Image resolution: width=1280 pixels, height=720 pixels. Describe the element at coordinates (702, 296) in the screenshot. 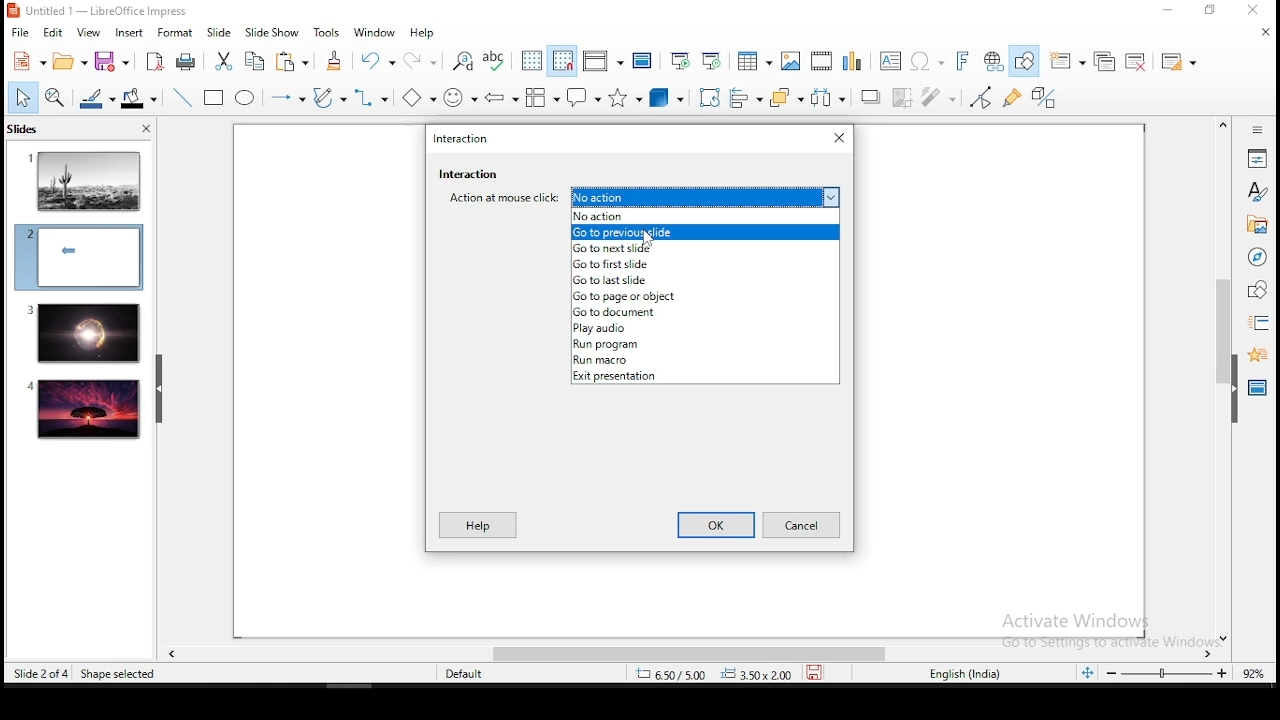

I see `go to page or object` at that location.